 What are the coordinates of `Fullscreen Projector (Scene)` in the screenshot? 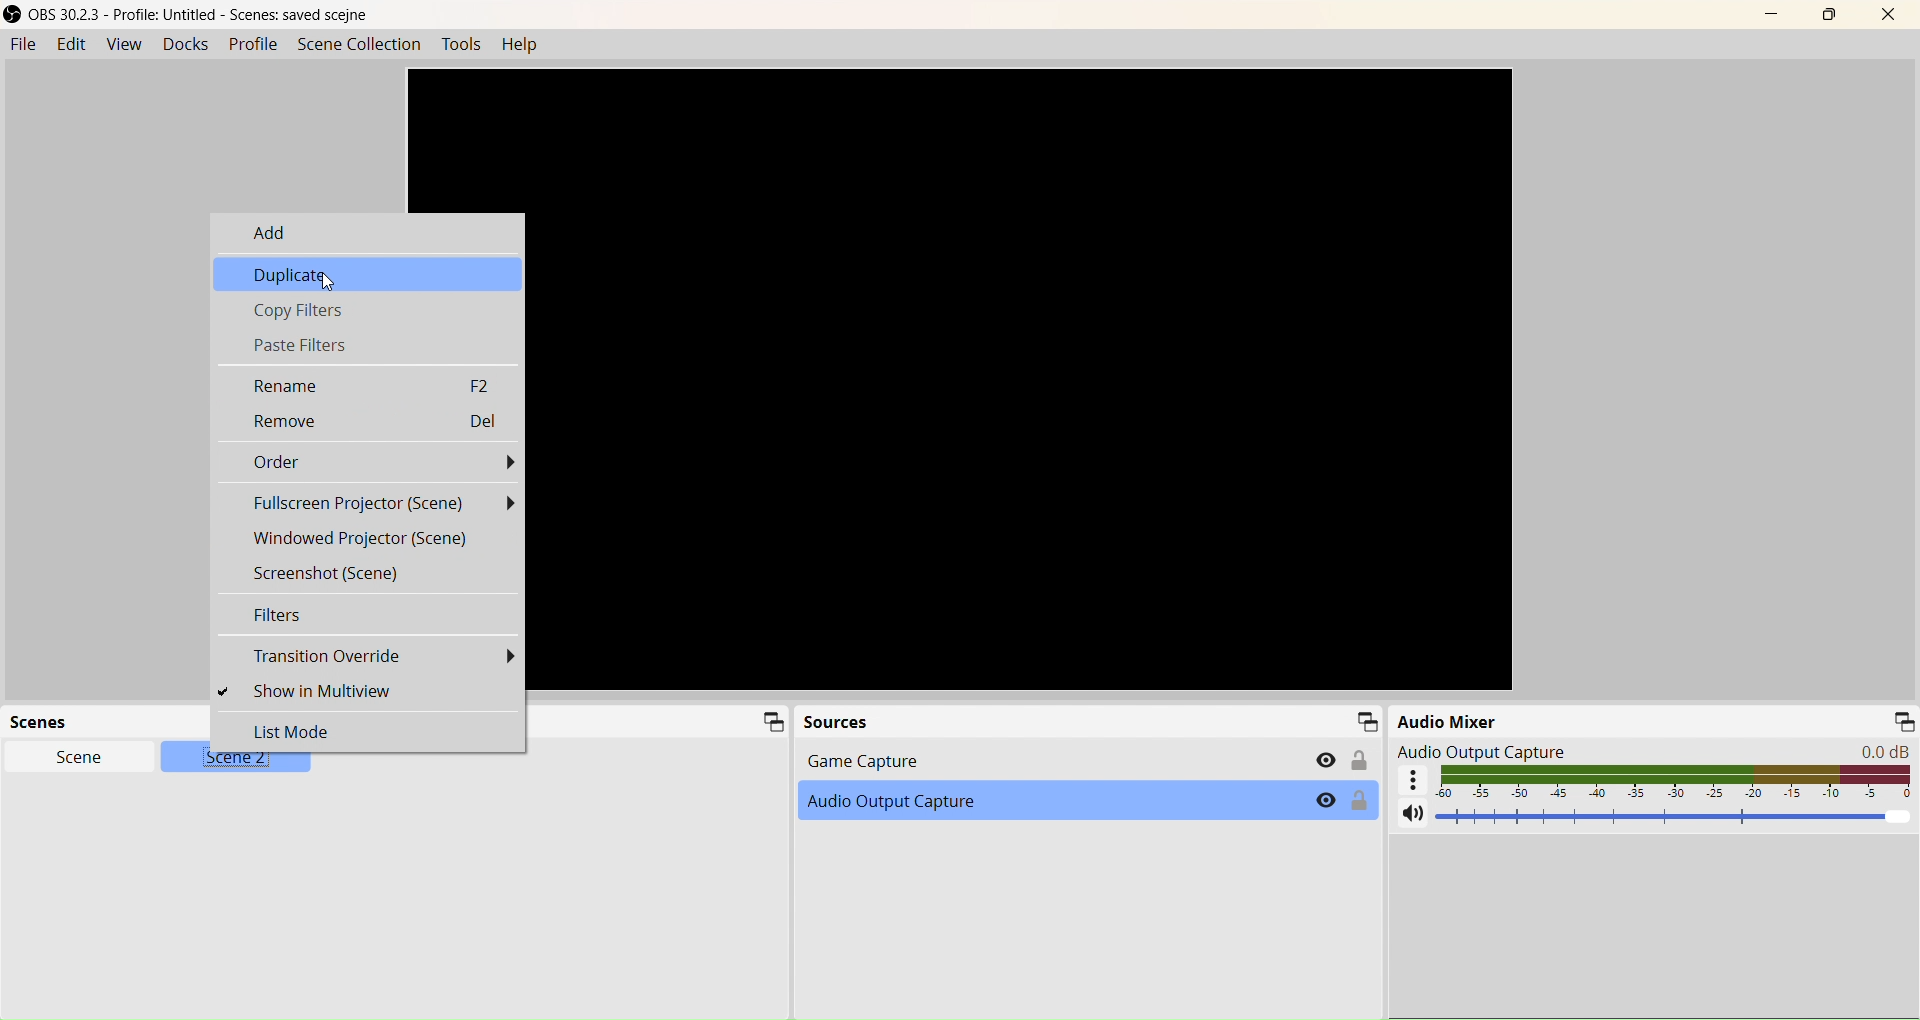 It's located at (368, 503).